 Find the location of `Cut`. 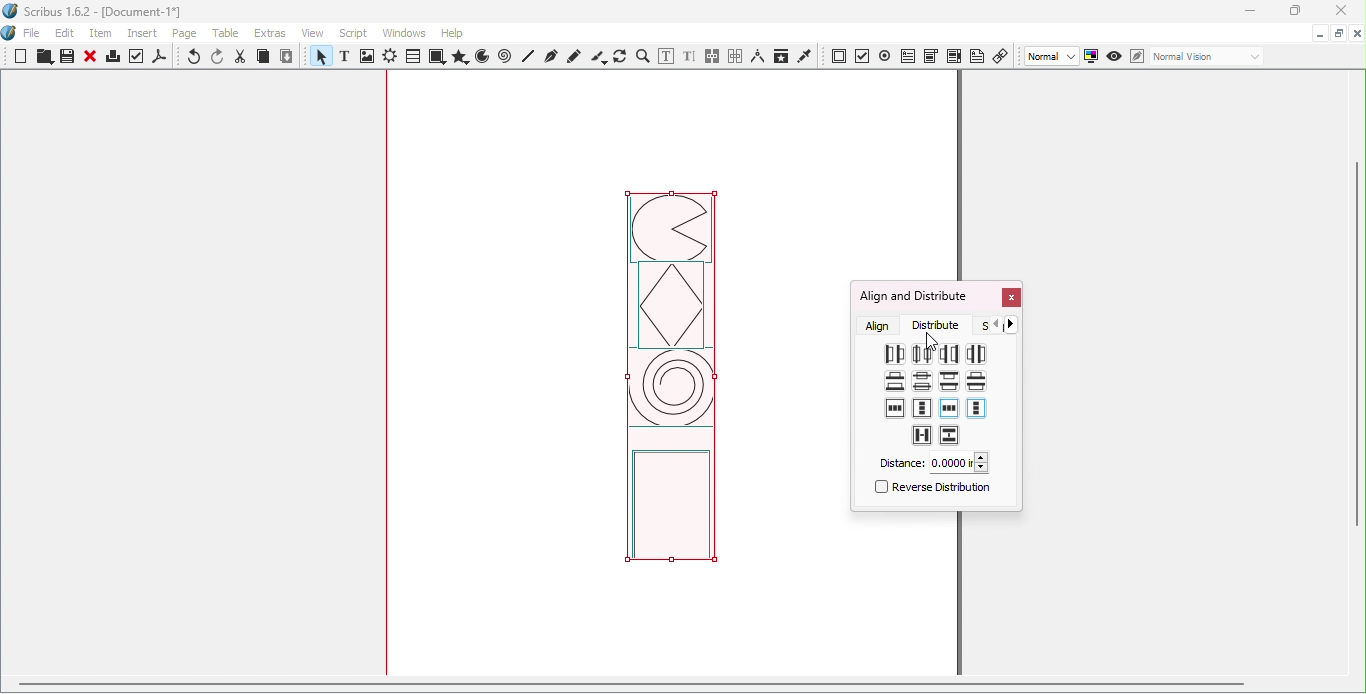

Cut is located at coordinates (241, 57).